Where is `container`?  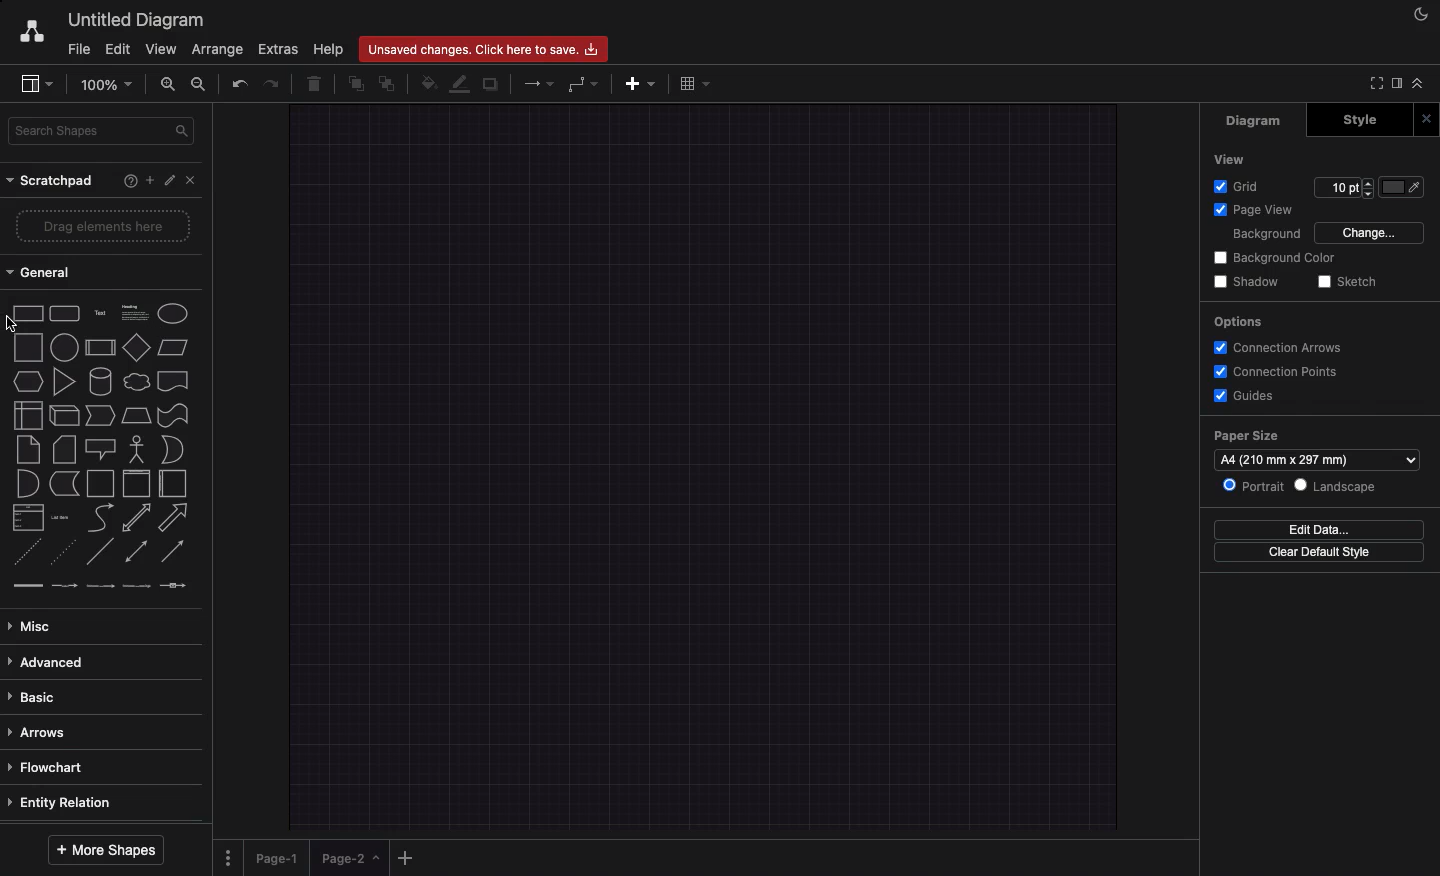
container is located at coordinates (99, 482).